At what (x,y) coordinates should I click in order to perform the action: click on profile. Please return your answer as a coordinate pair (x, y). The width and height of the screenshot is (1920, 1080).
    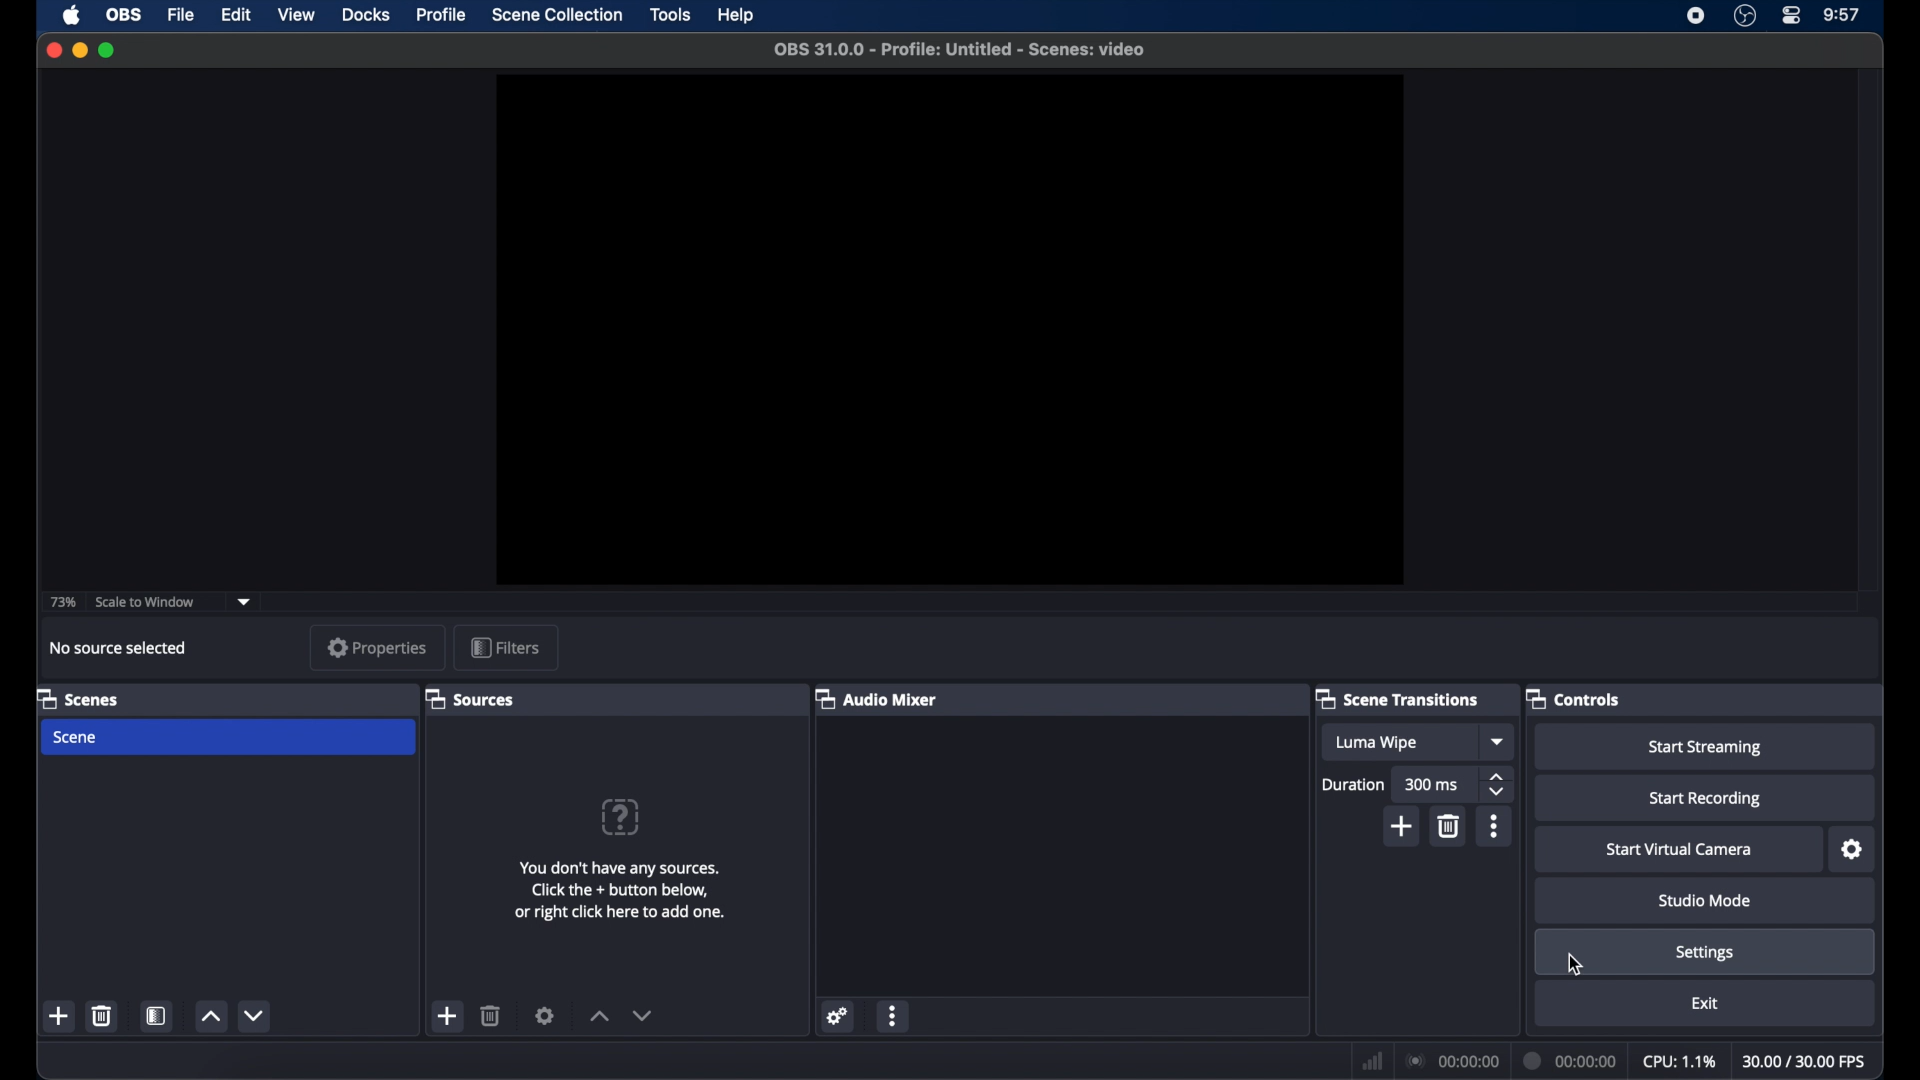
    Looking at the image, I should click on (442, 15).